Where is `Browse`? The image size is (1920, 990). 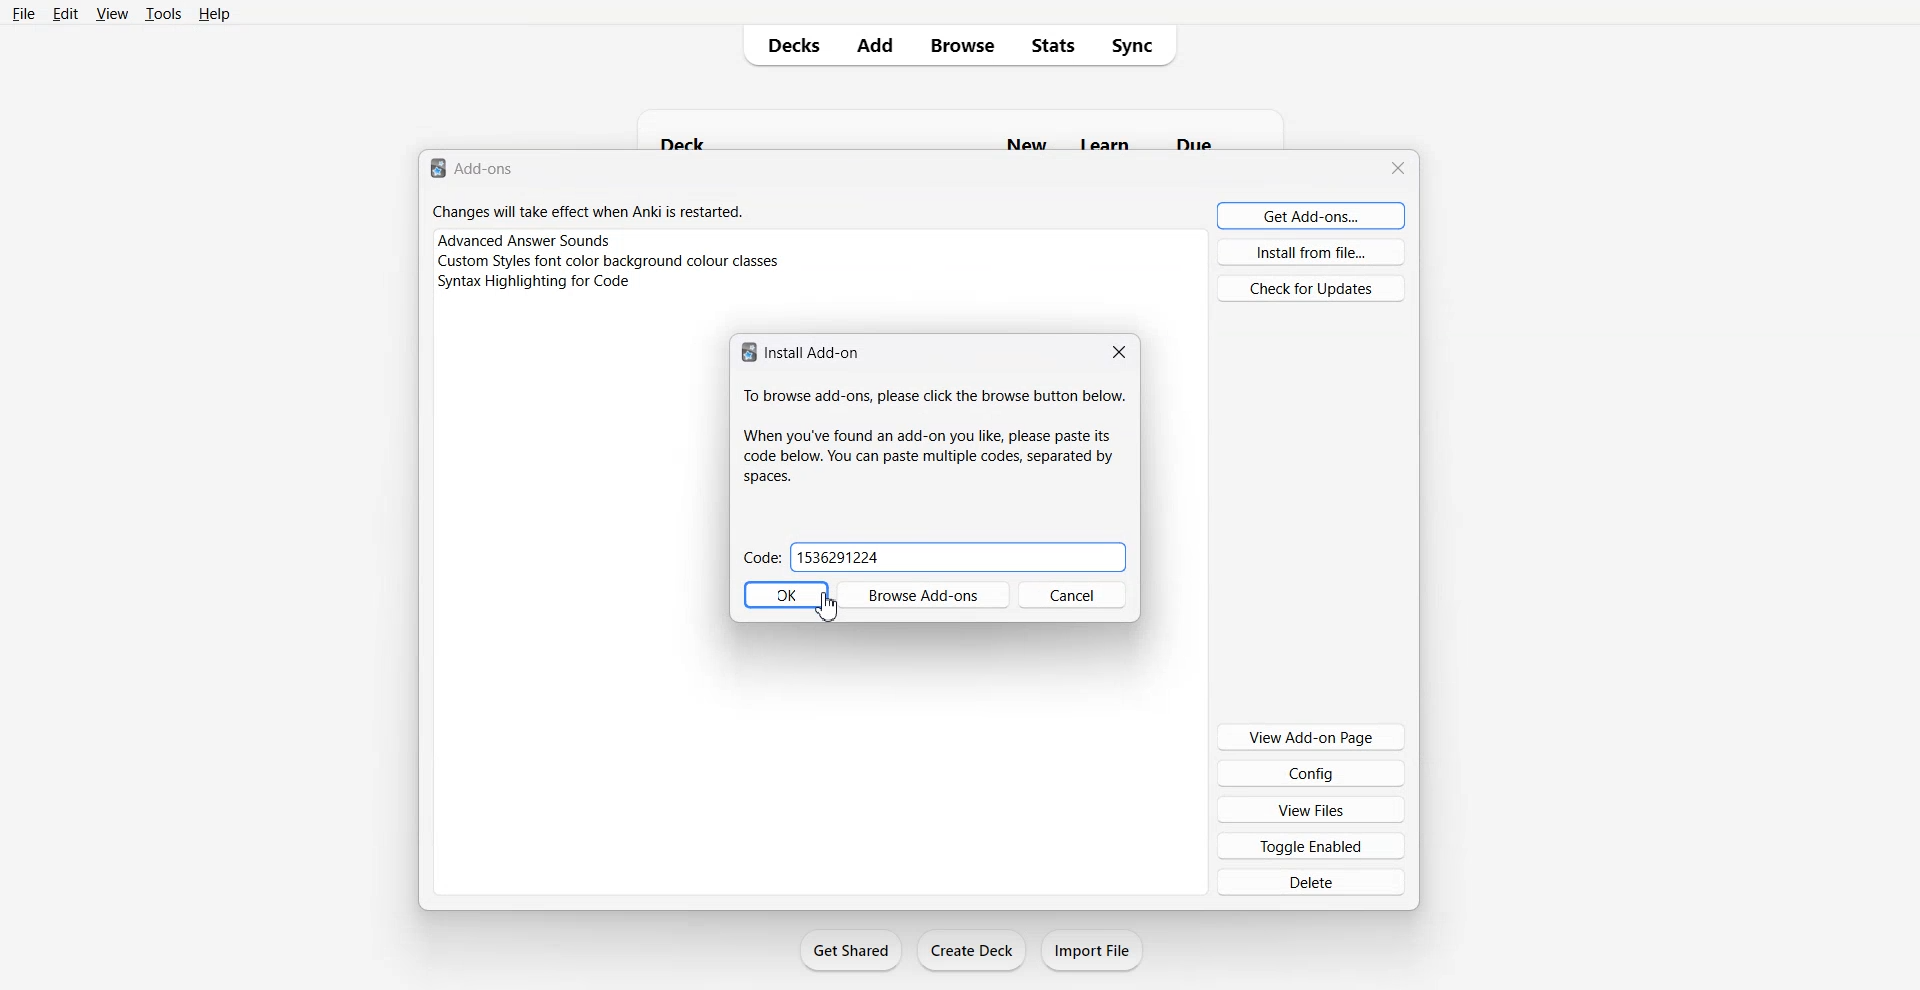
Browse is located at coordinates (963, 45).